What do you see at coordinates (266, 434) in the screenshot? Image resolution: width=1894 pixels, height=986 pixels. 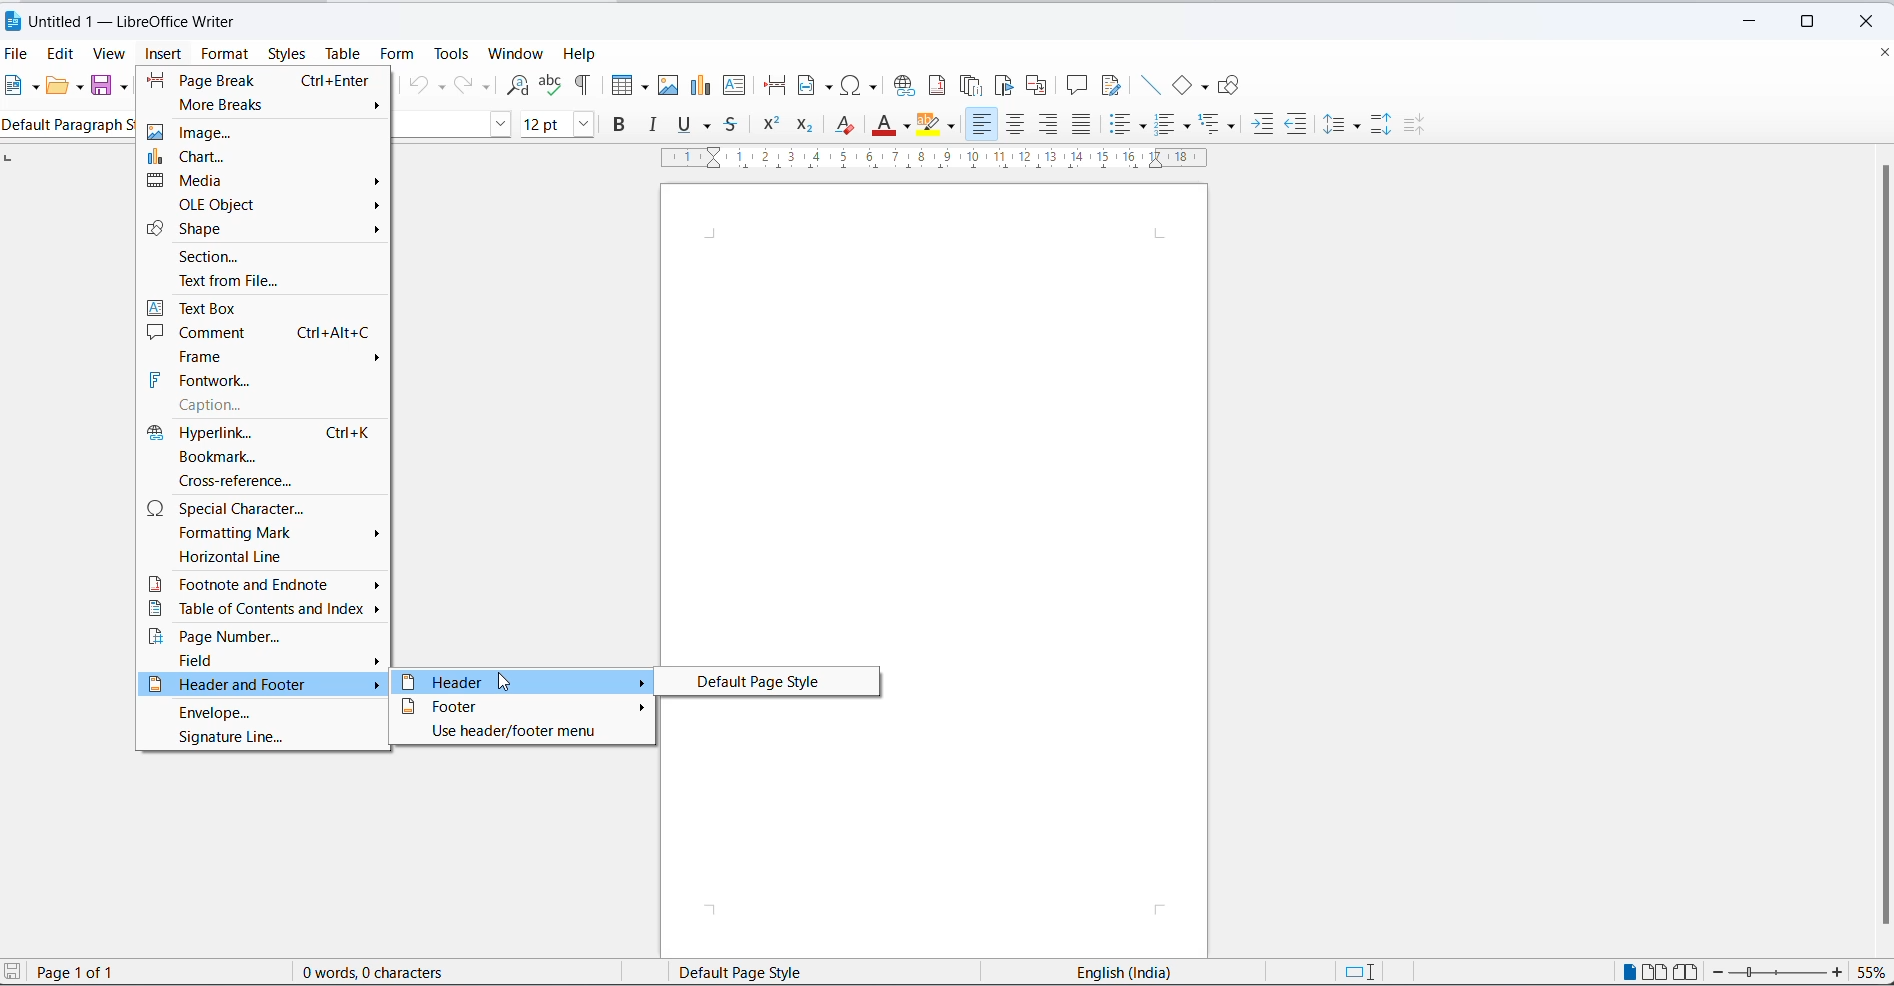 I see `hyperlink` at bounding box center [266, 434].